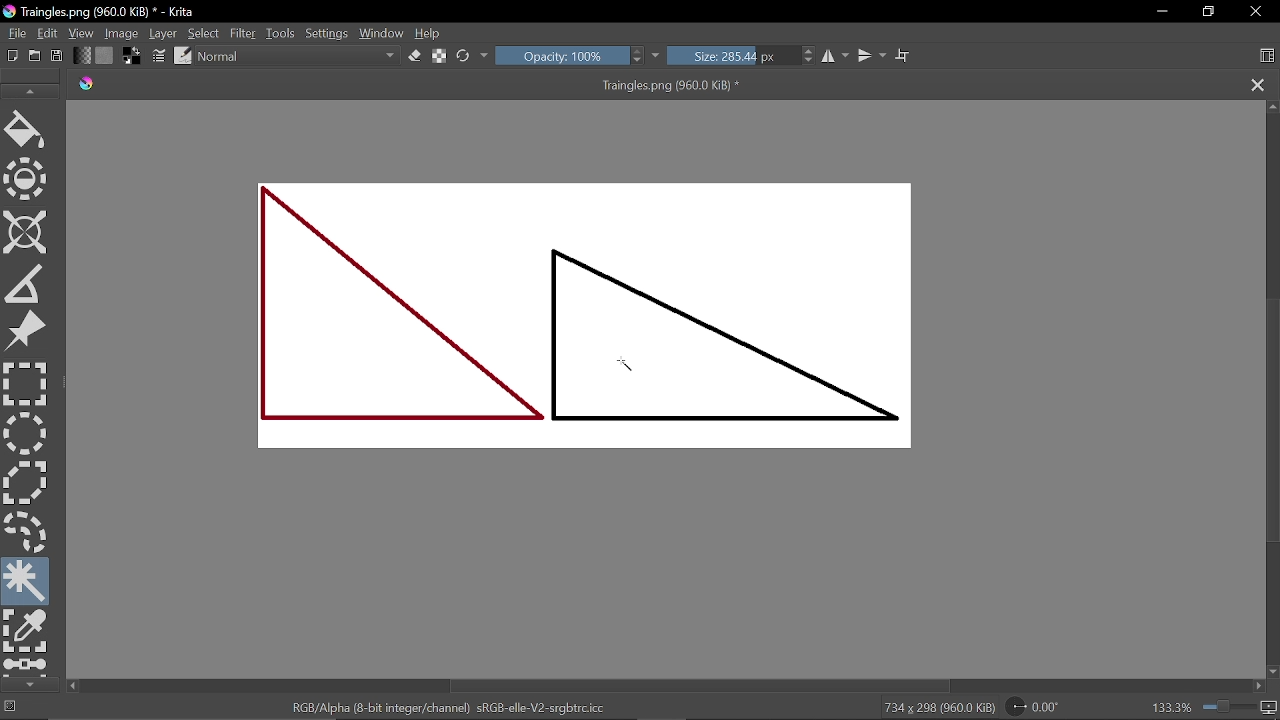 The width and height of the screenshot is (1280, 720). Describe the element at coordinates (1270, 708) in the screenshot. I see `Zoom` at that location.